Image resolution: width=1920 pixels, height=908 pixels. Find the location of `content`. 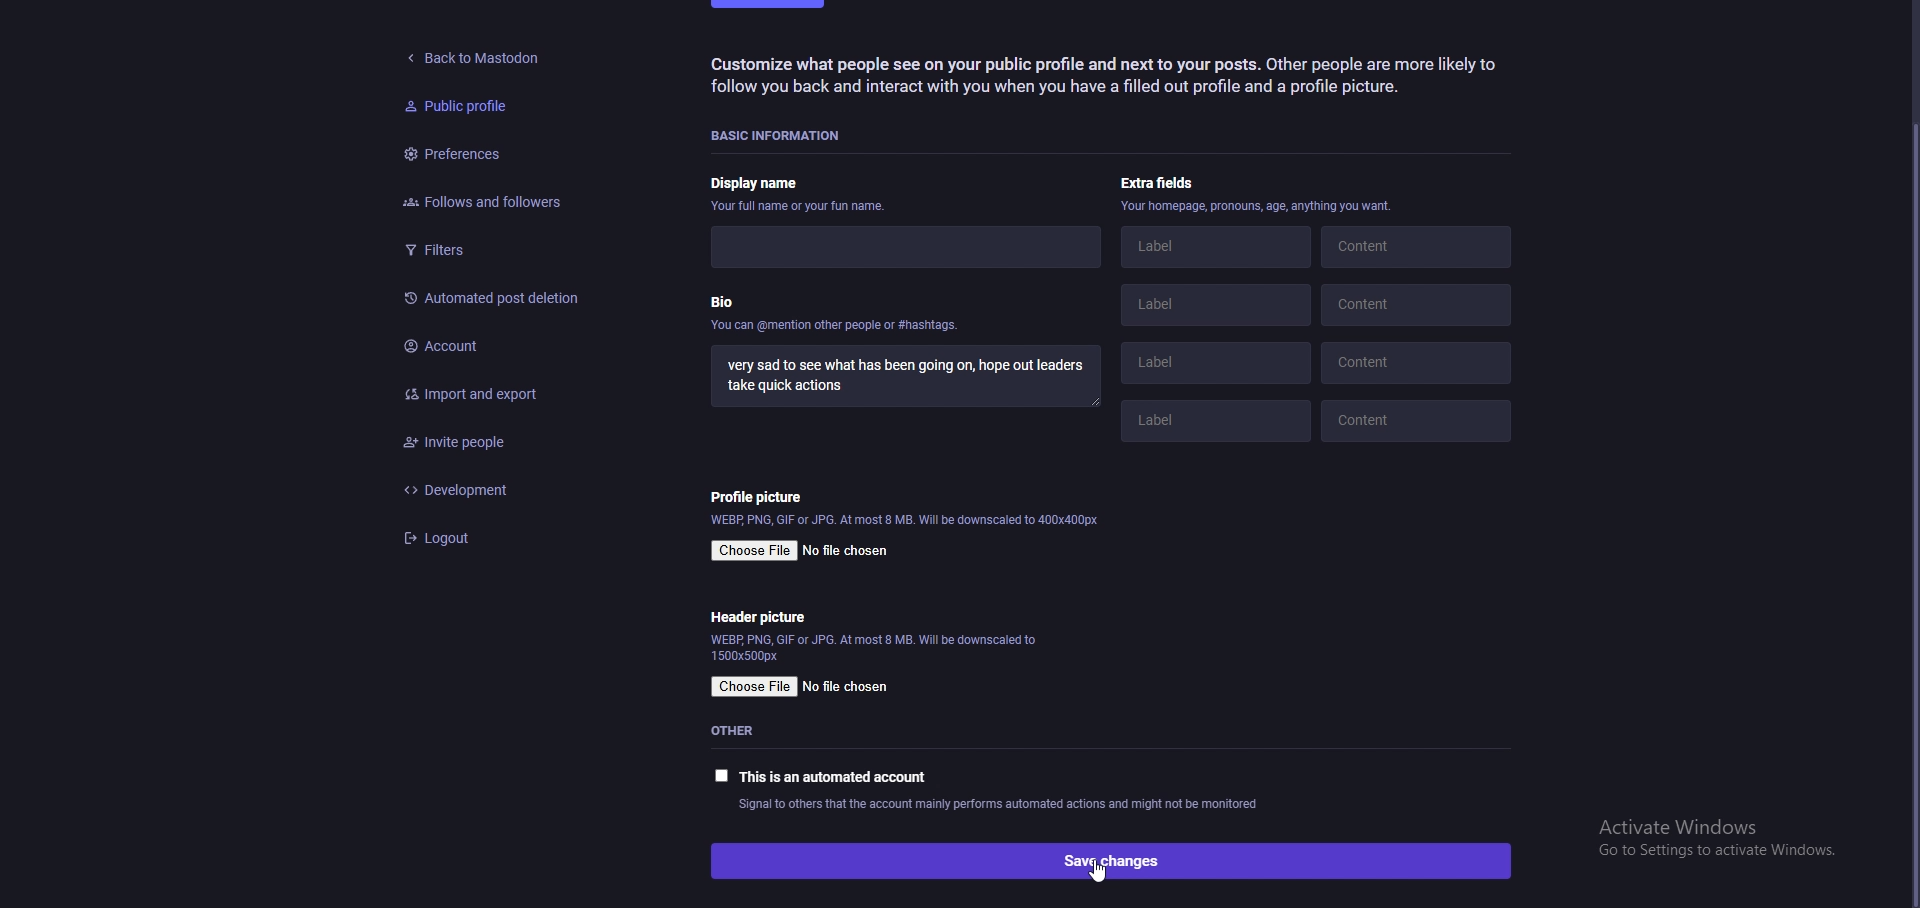

content is located at coordinates (1419, 416).